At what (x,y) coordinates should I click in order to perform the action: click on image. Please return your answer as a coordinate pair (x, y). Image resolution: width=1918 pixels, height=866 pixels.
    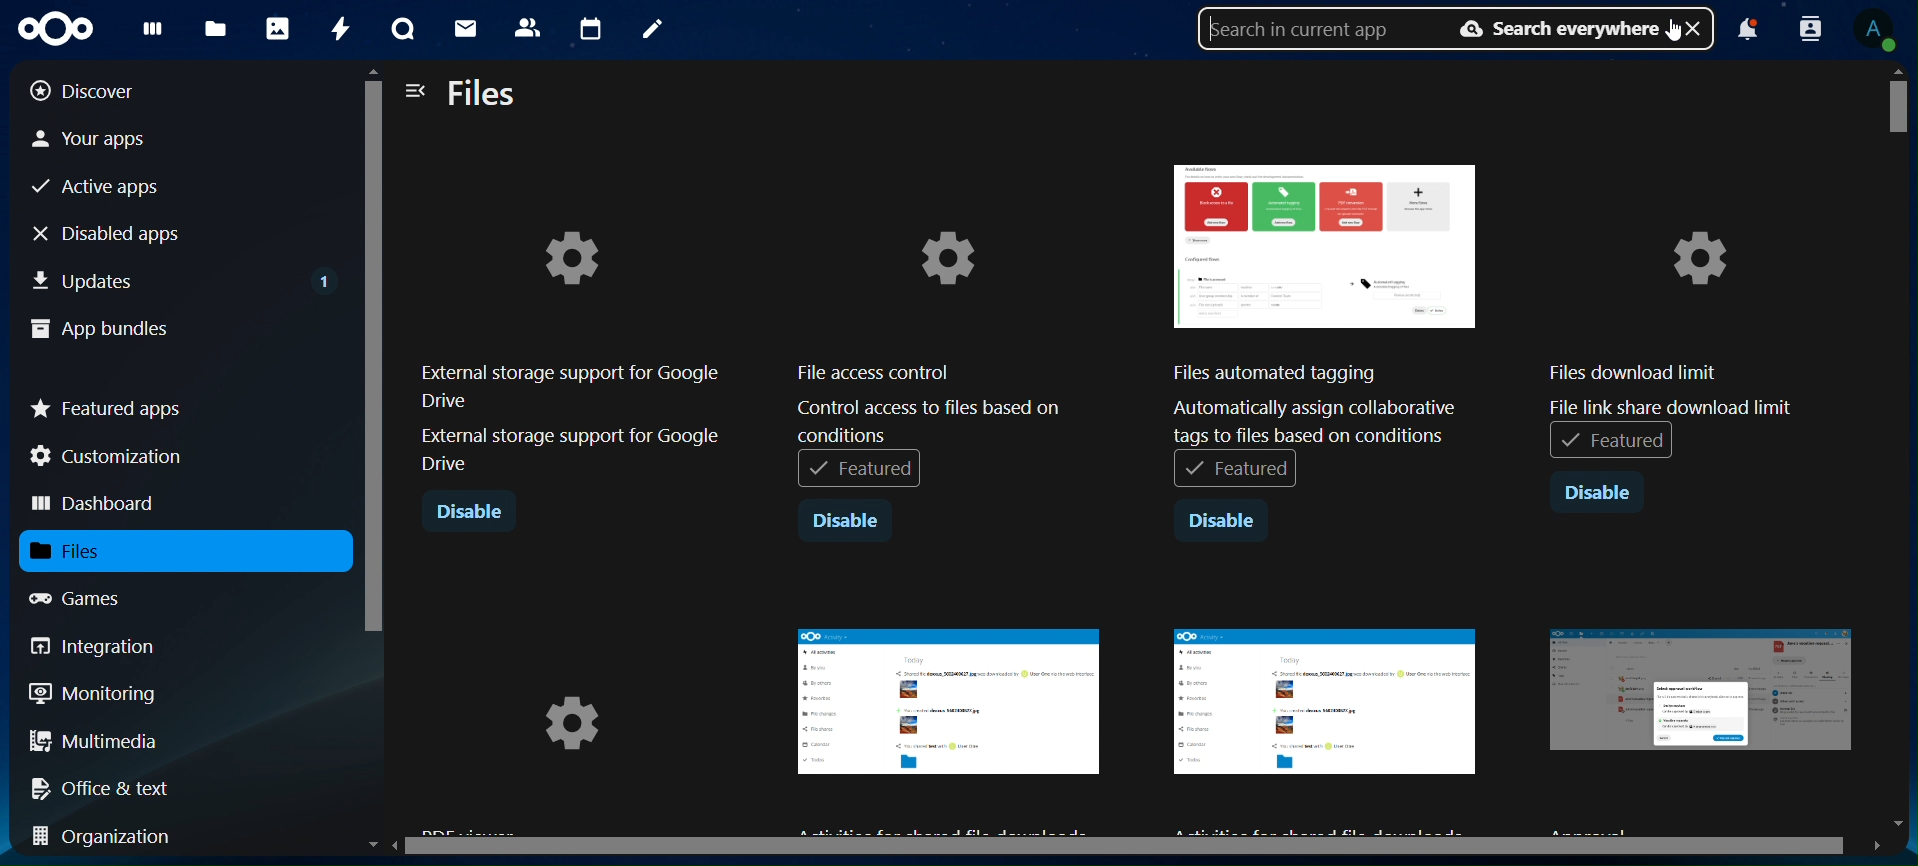
    Looking at the image, I should click on (948, 721).